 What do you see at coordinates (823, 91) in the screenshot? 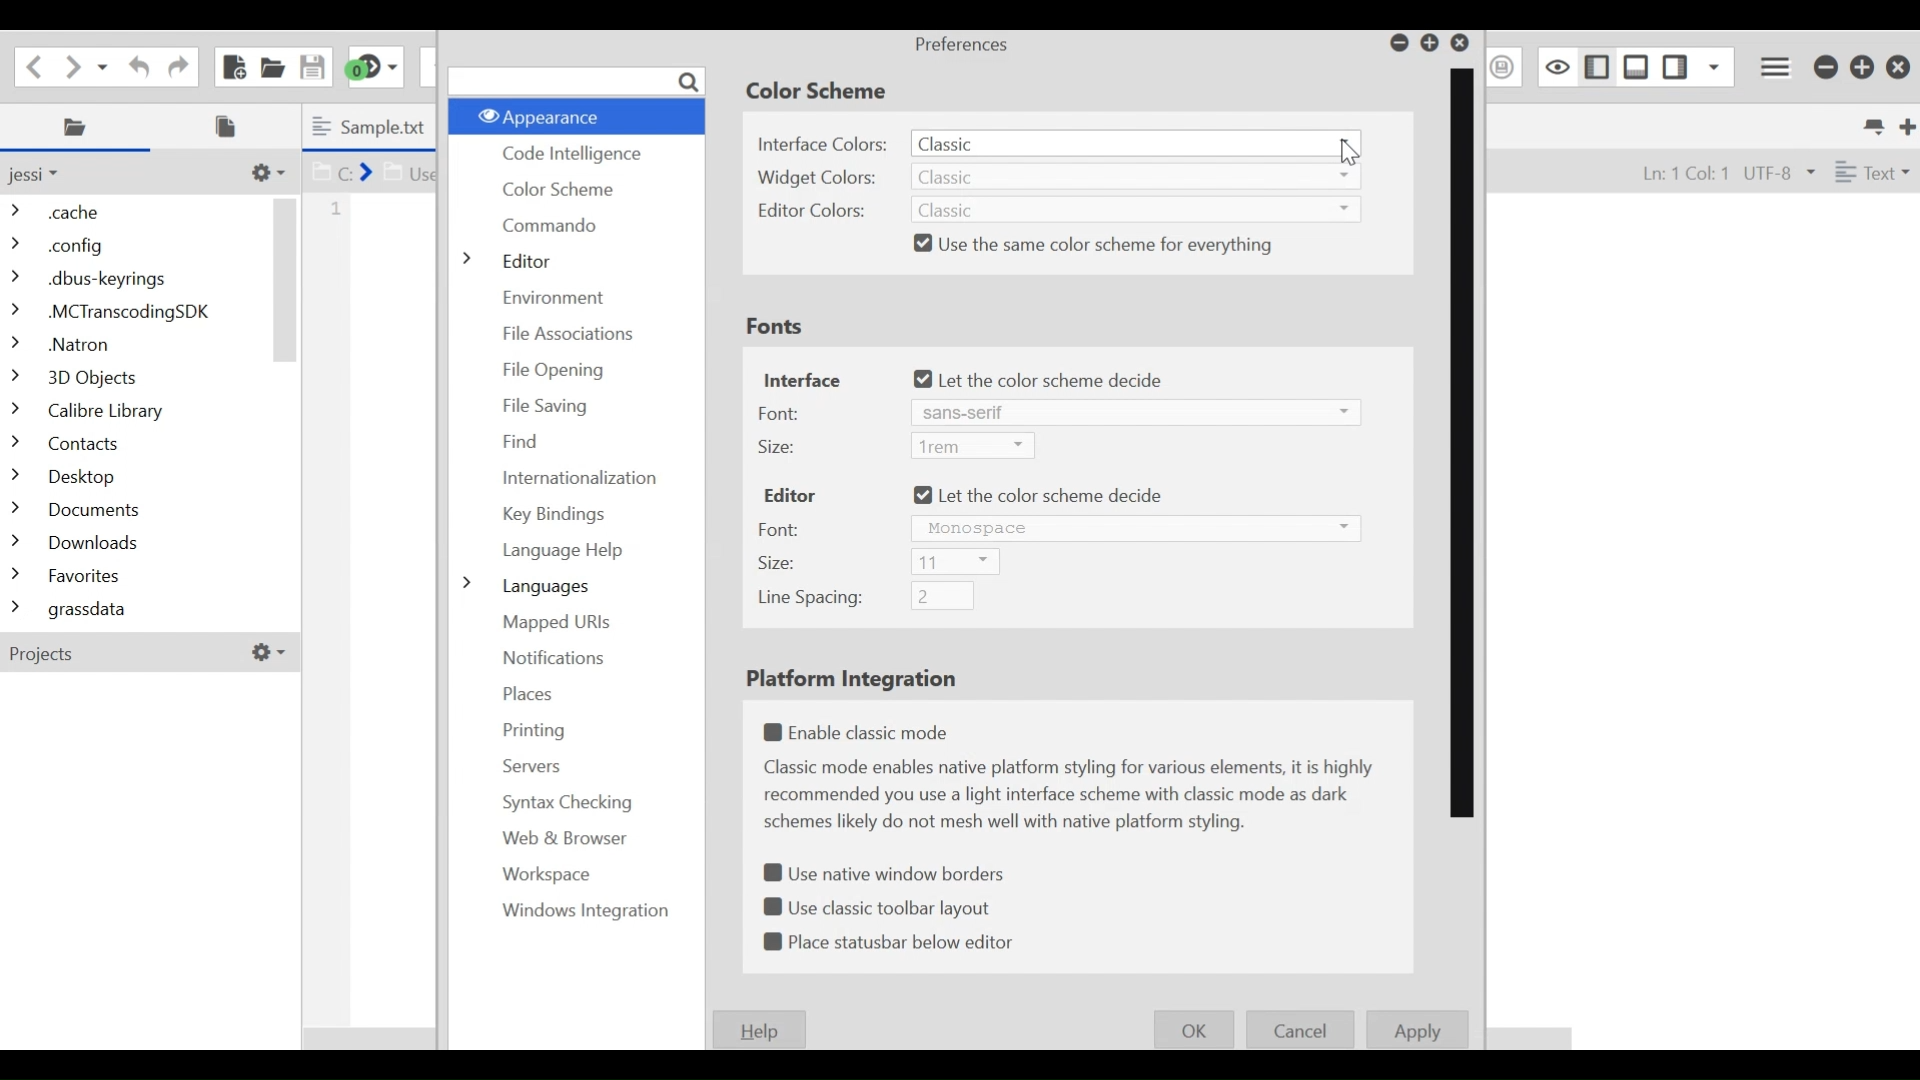
I see `Color Scheme` at bounding box center [823, 91].